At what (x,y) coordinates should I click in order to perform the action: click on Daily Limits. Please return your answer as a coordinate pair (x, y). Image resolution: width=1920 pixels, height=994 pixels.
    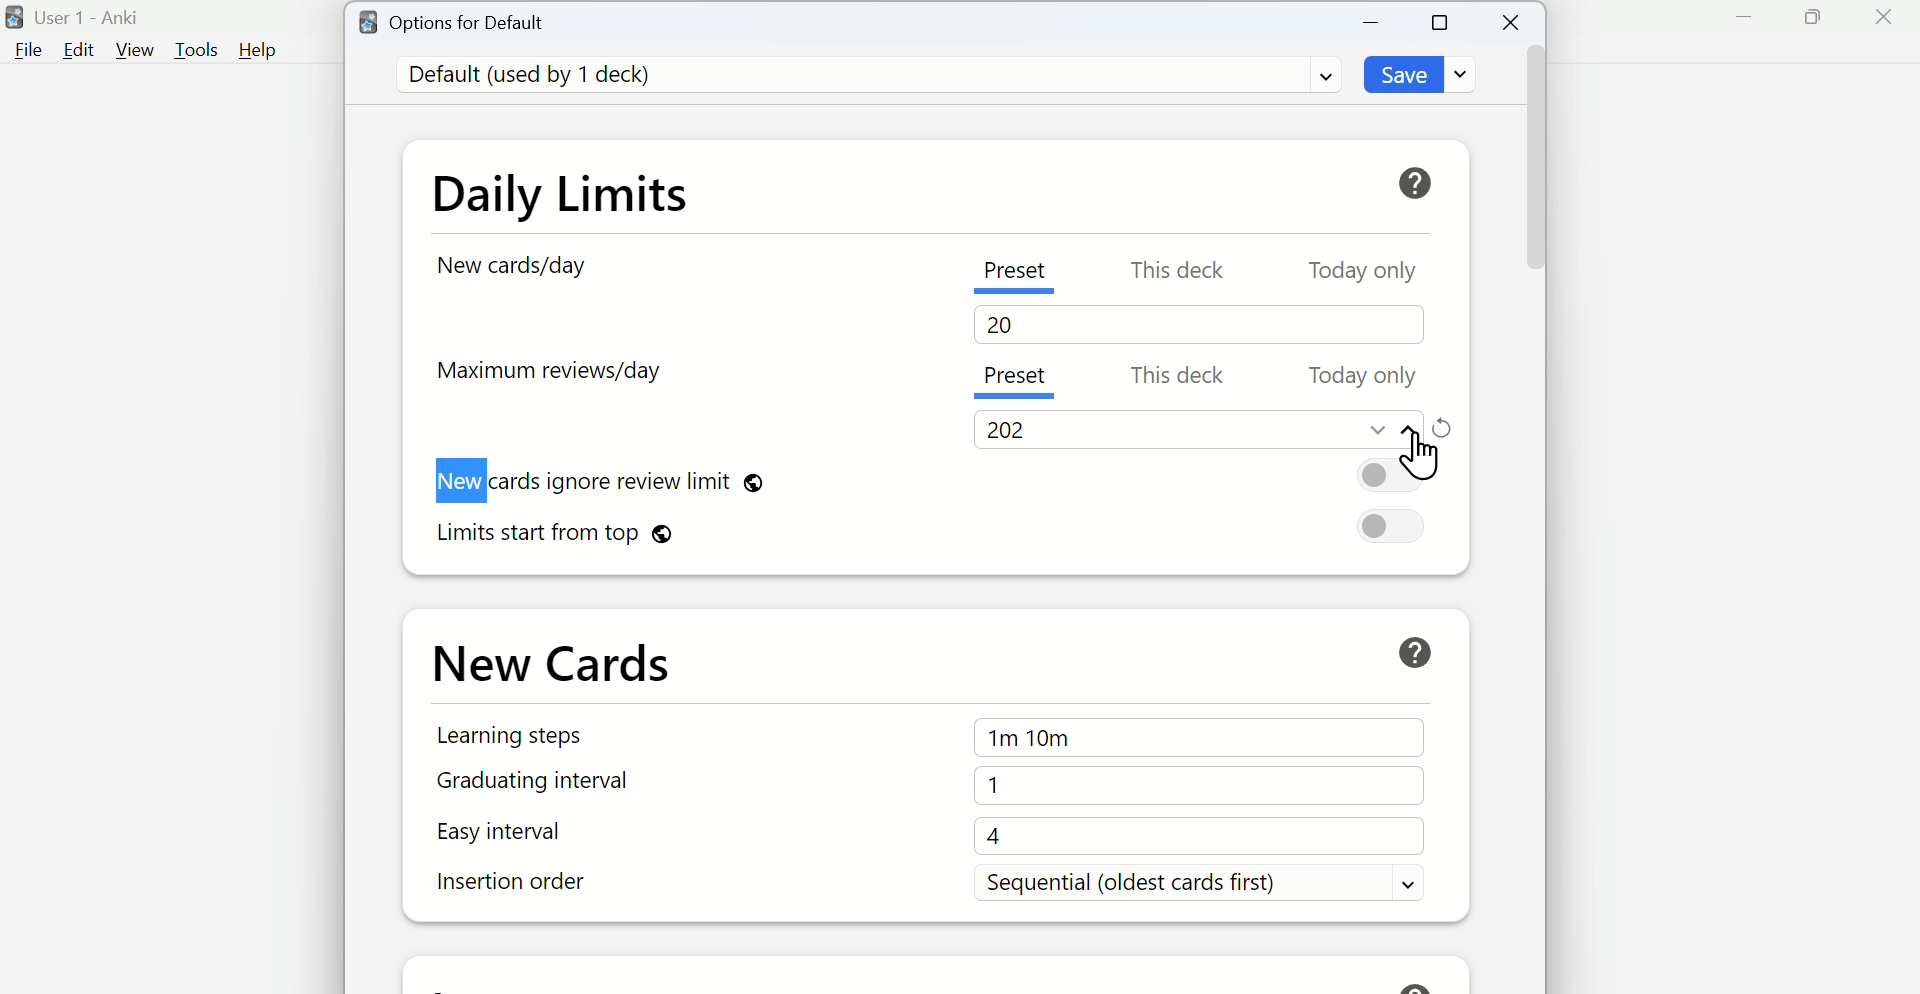
    Looking at the image, I should click on (561, 199).